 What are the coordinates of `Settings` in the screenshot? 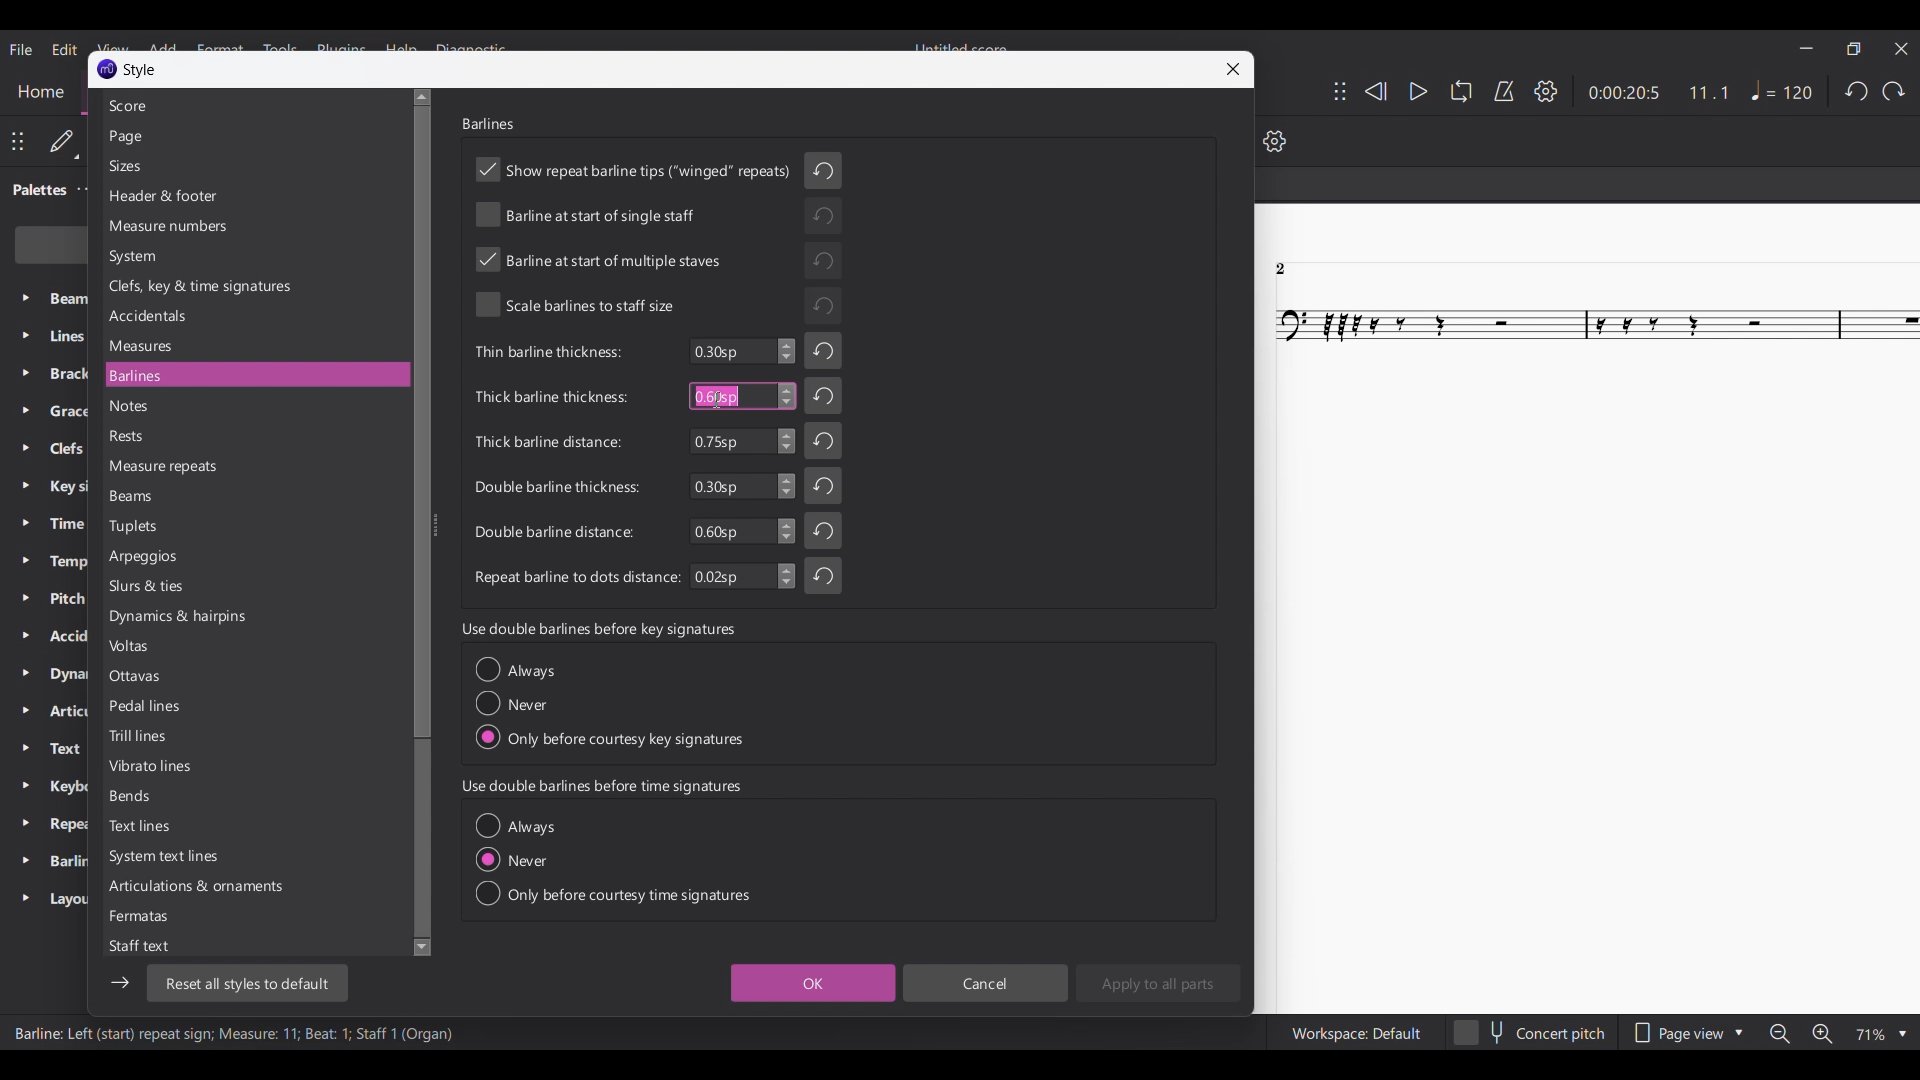 It's located at (1275, 140).